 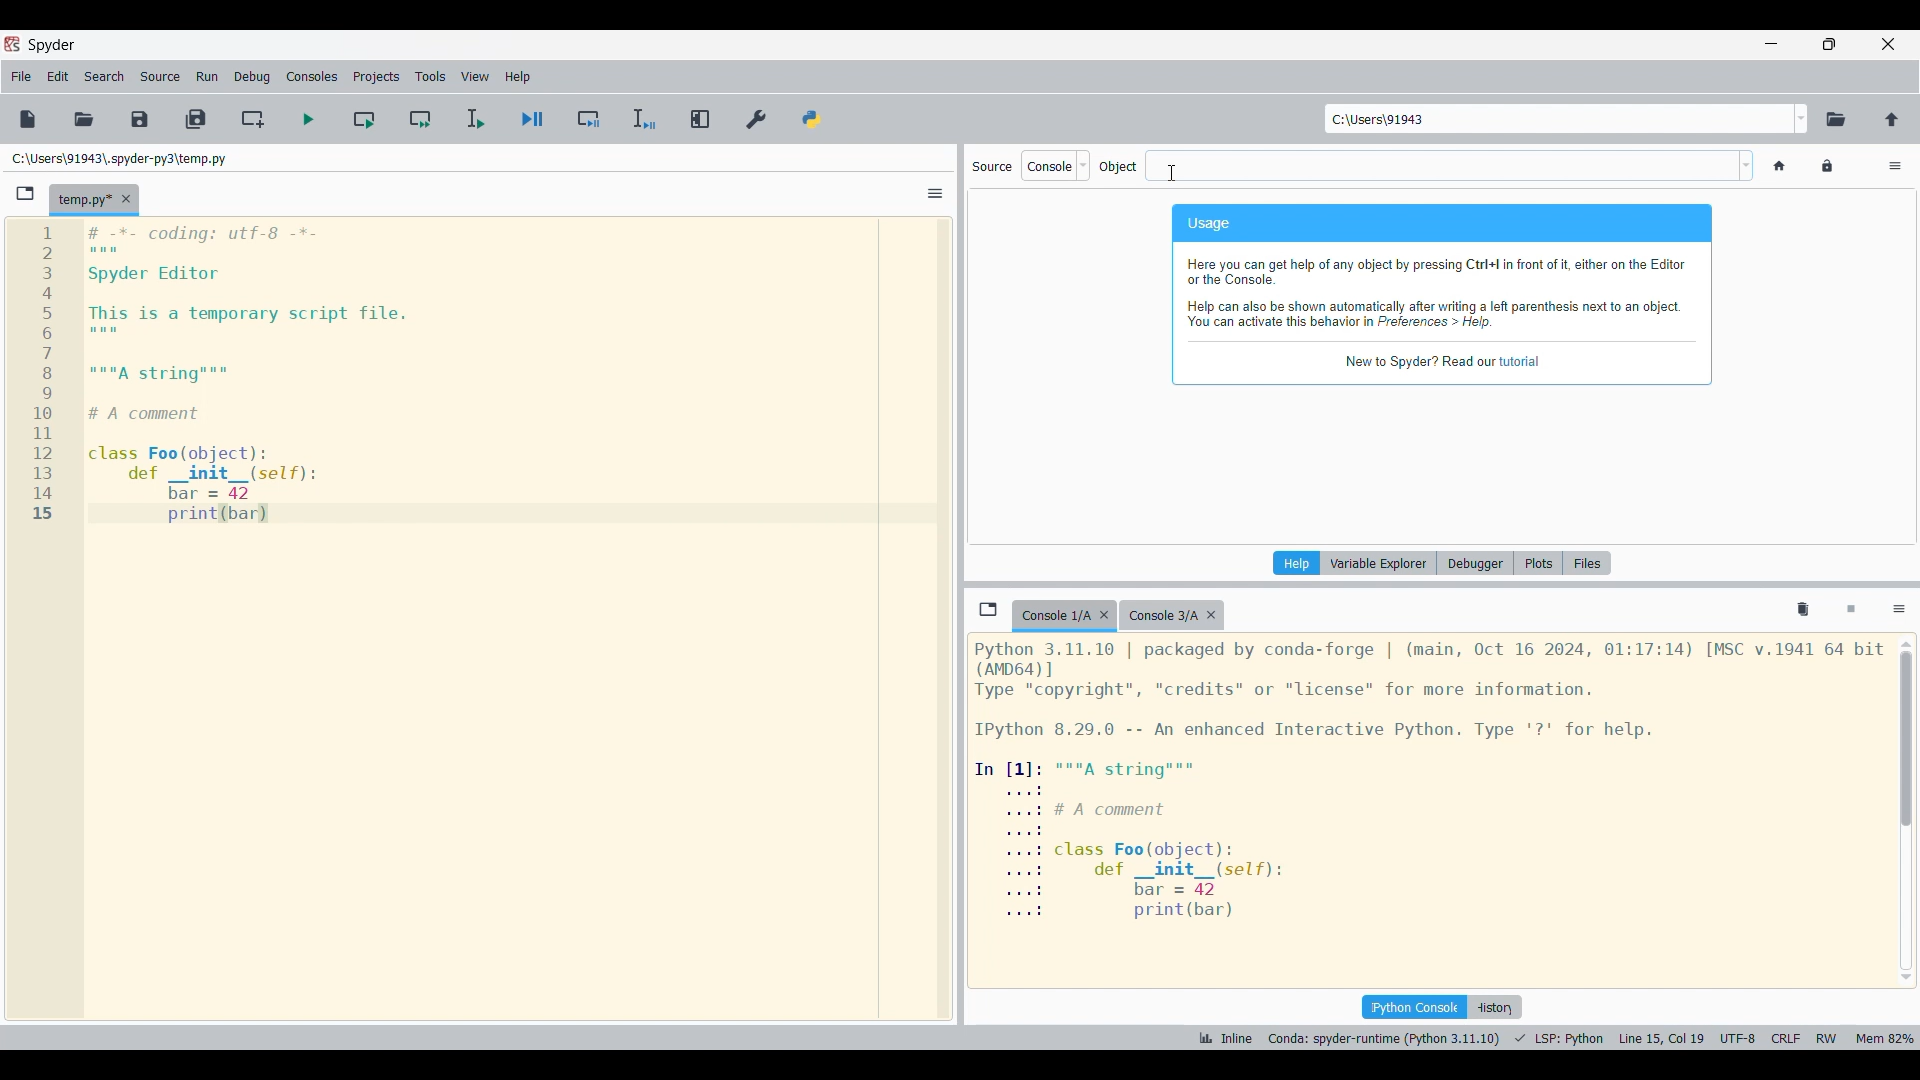 I want to click on line numbers, so click(x=44, y=373).